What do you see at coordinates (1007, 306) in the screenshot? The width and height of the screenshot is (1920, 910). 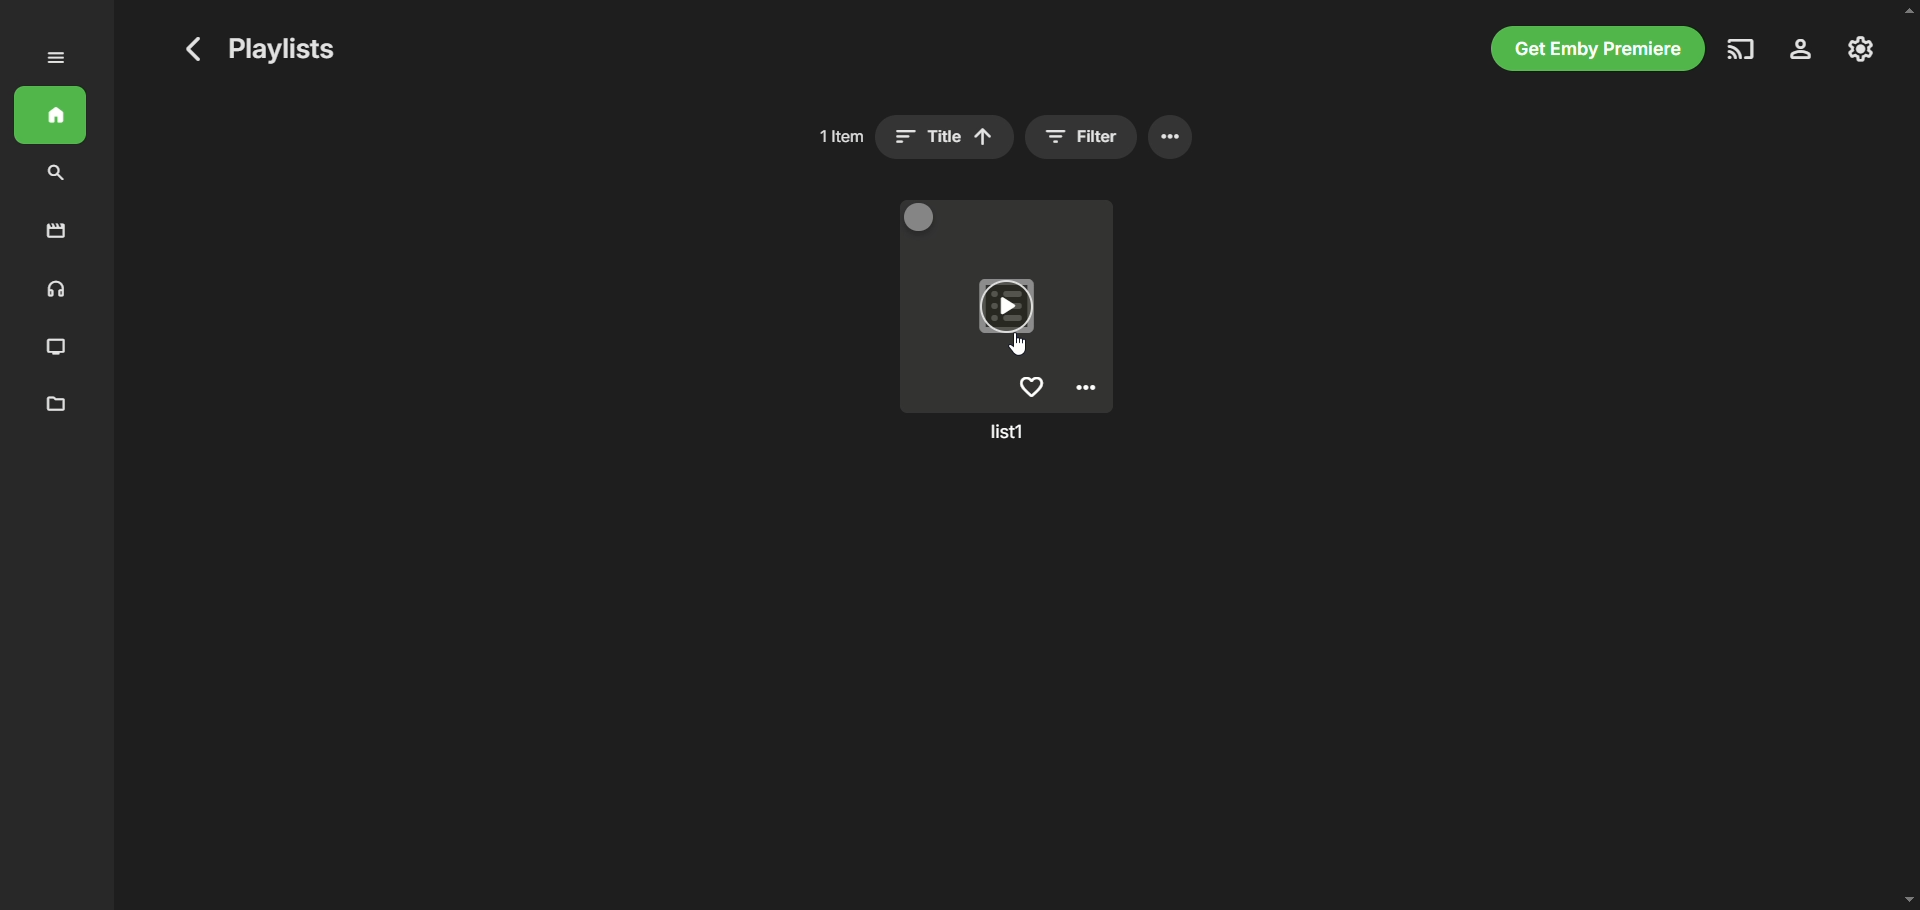 I see `Play button` at bounding box center [1007, 306].